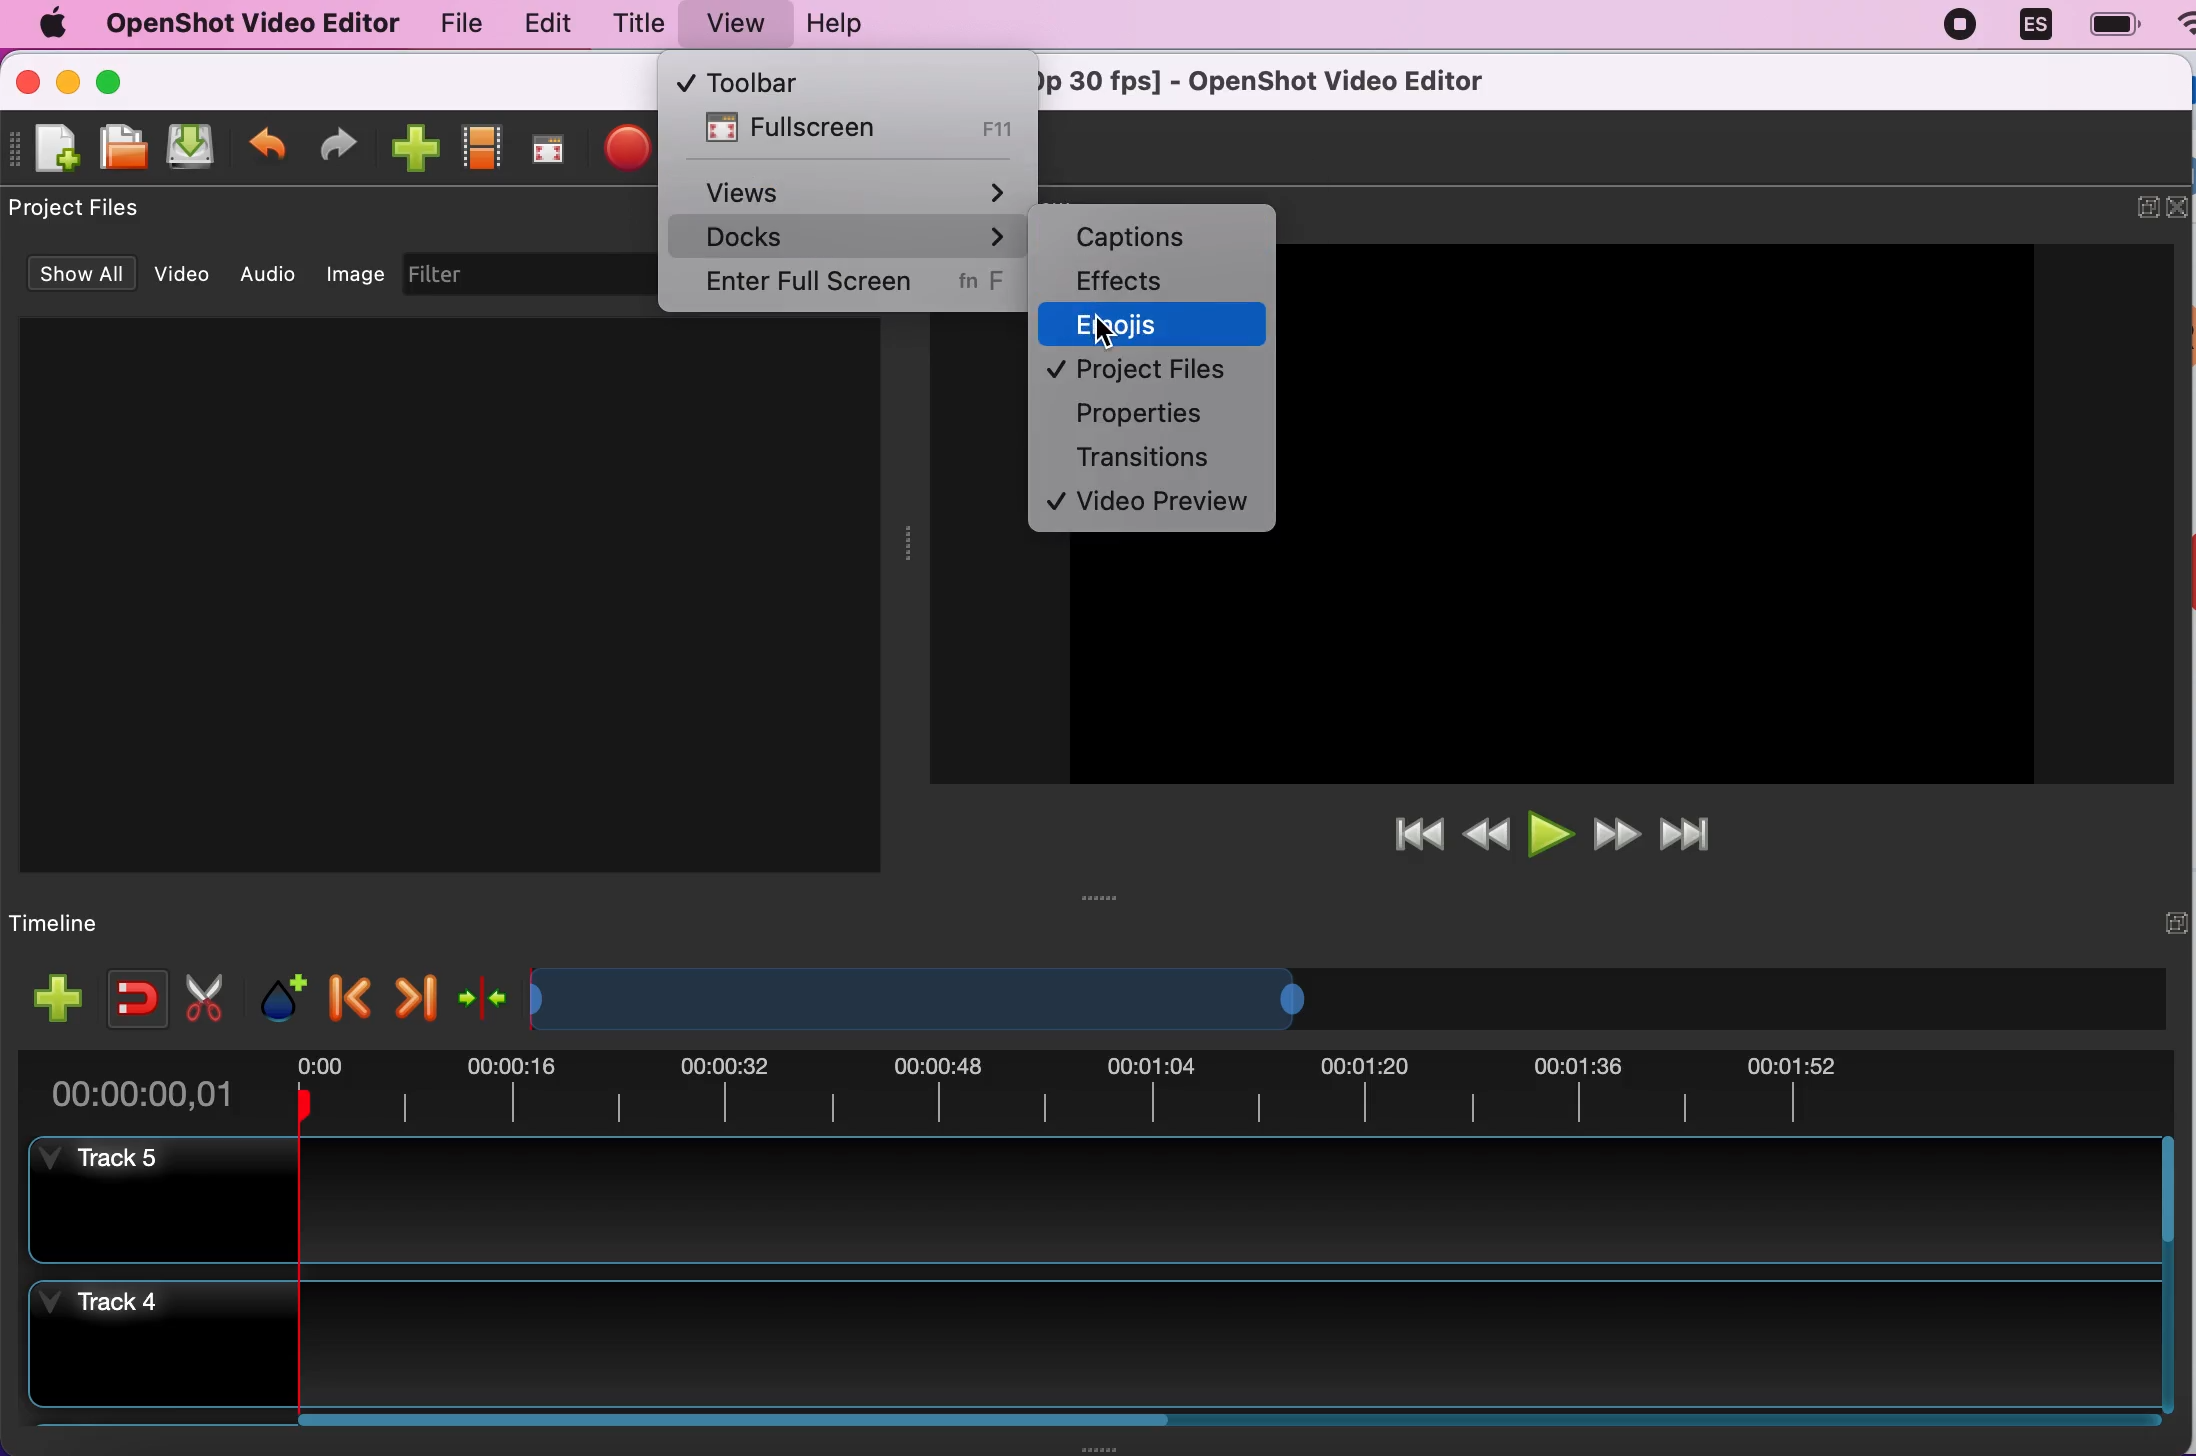 This screenshot has width=2196, height=1456. I want to click on openshot video editor, so click(244, 23).